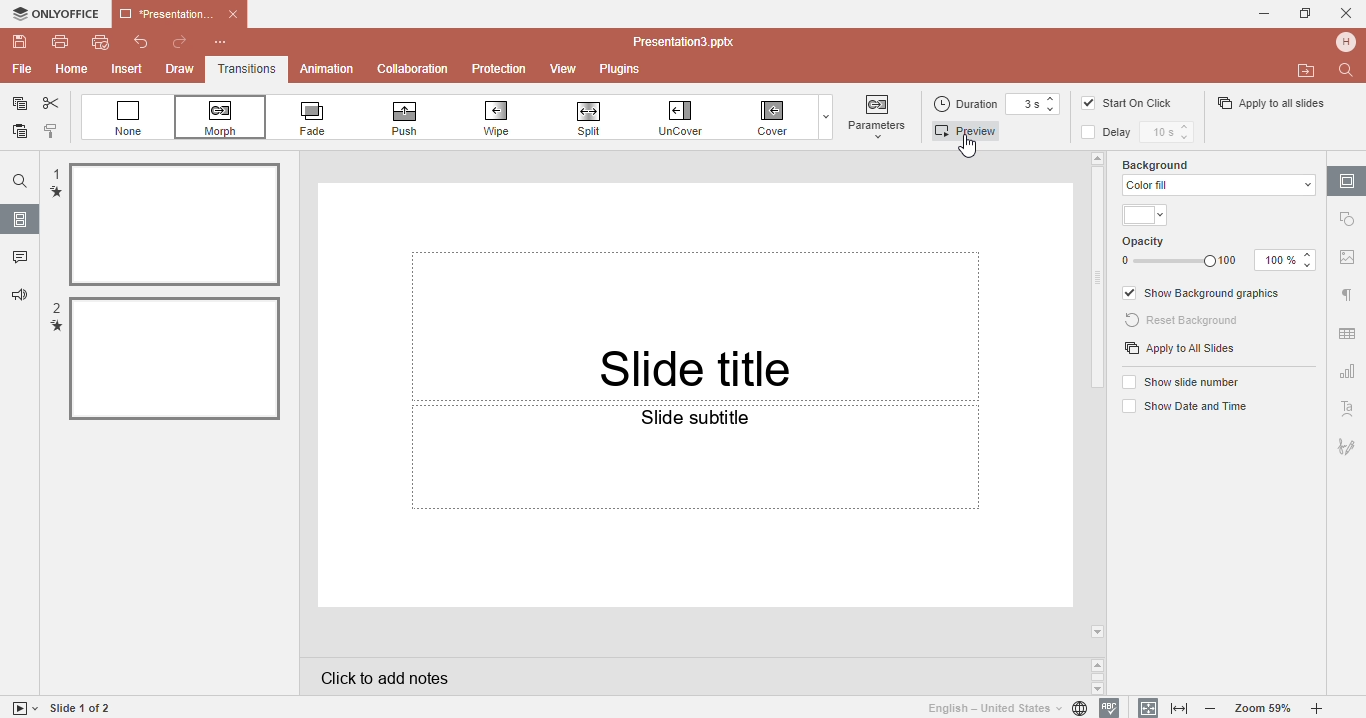  Describe the element at coordinates (20, 219) in the screenshot. I see `Slides ` at that location.